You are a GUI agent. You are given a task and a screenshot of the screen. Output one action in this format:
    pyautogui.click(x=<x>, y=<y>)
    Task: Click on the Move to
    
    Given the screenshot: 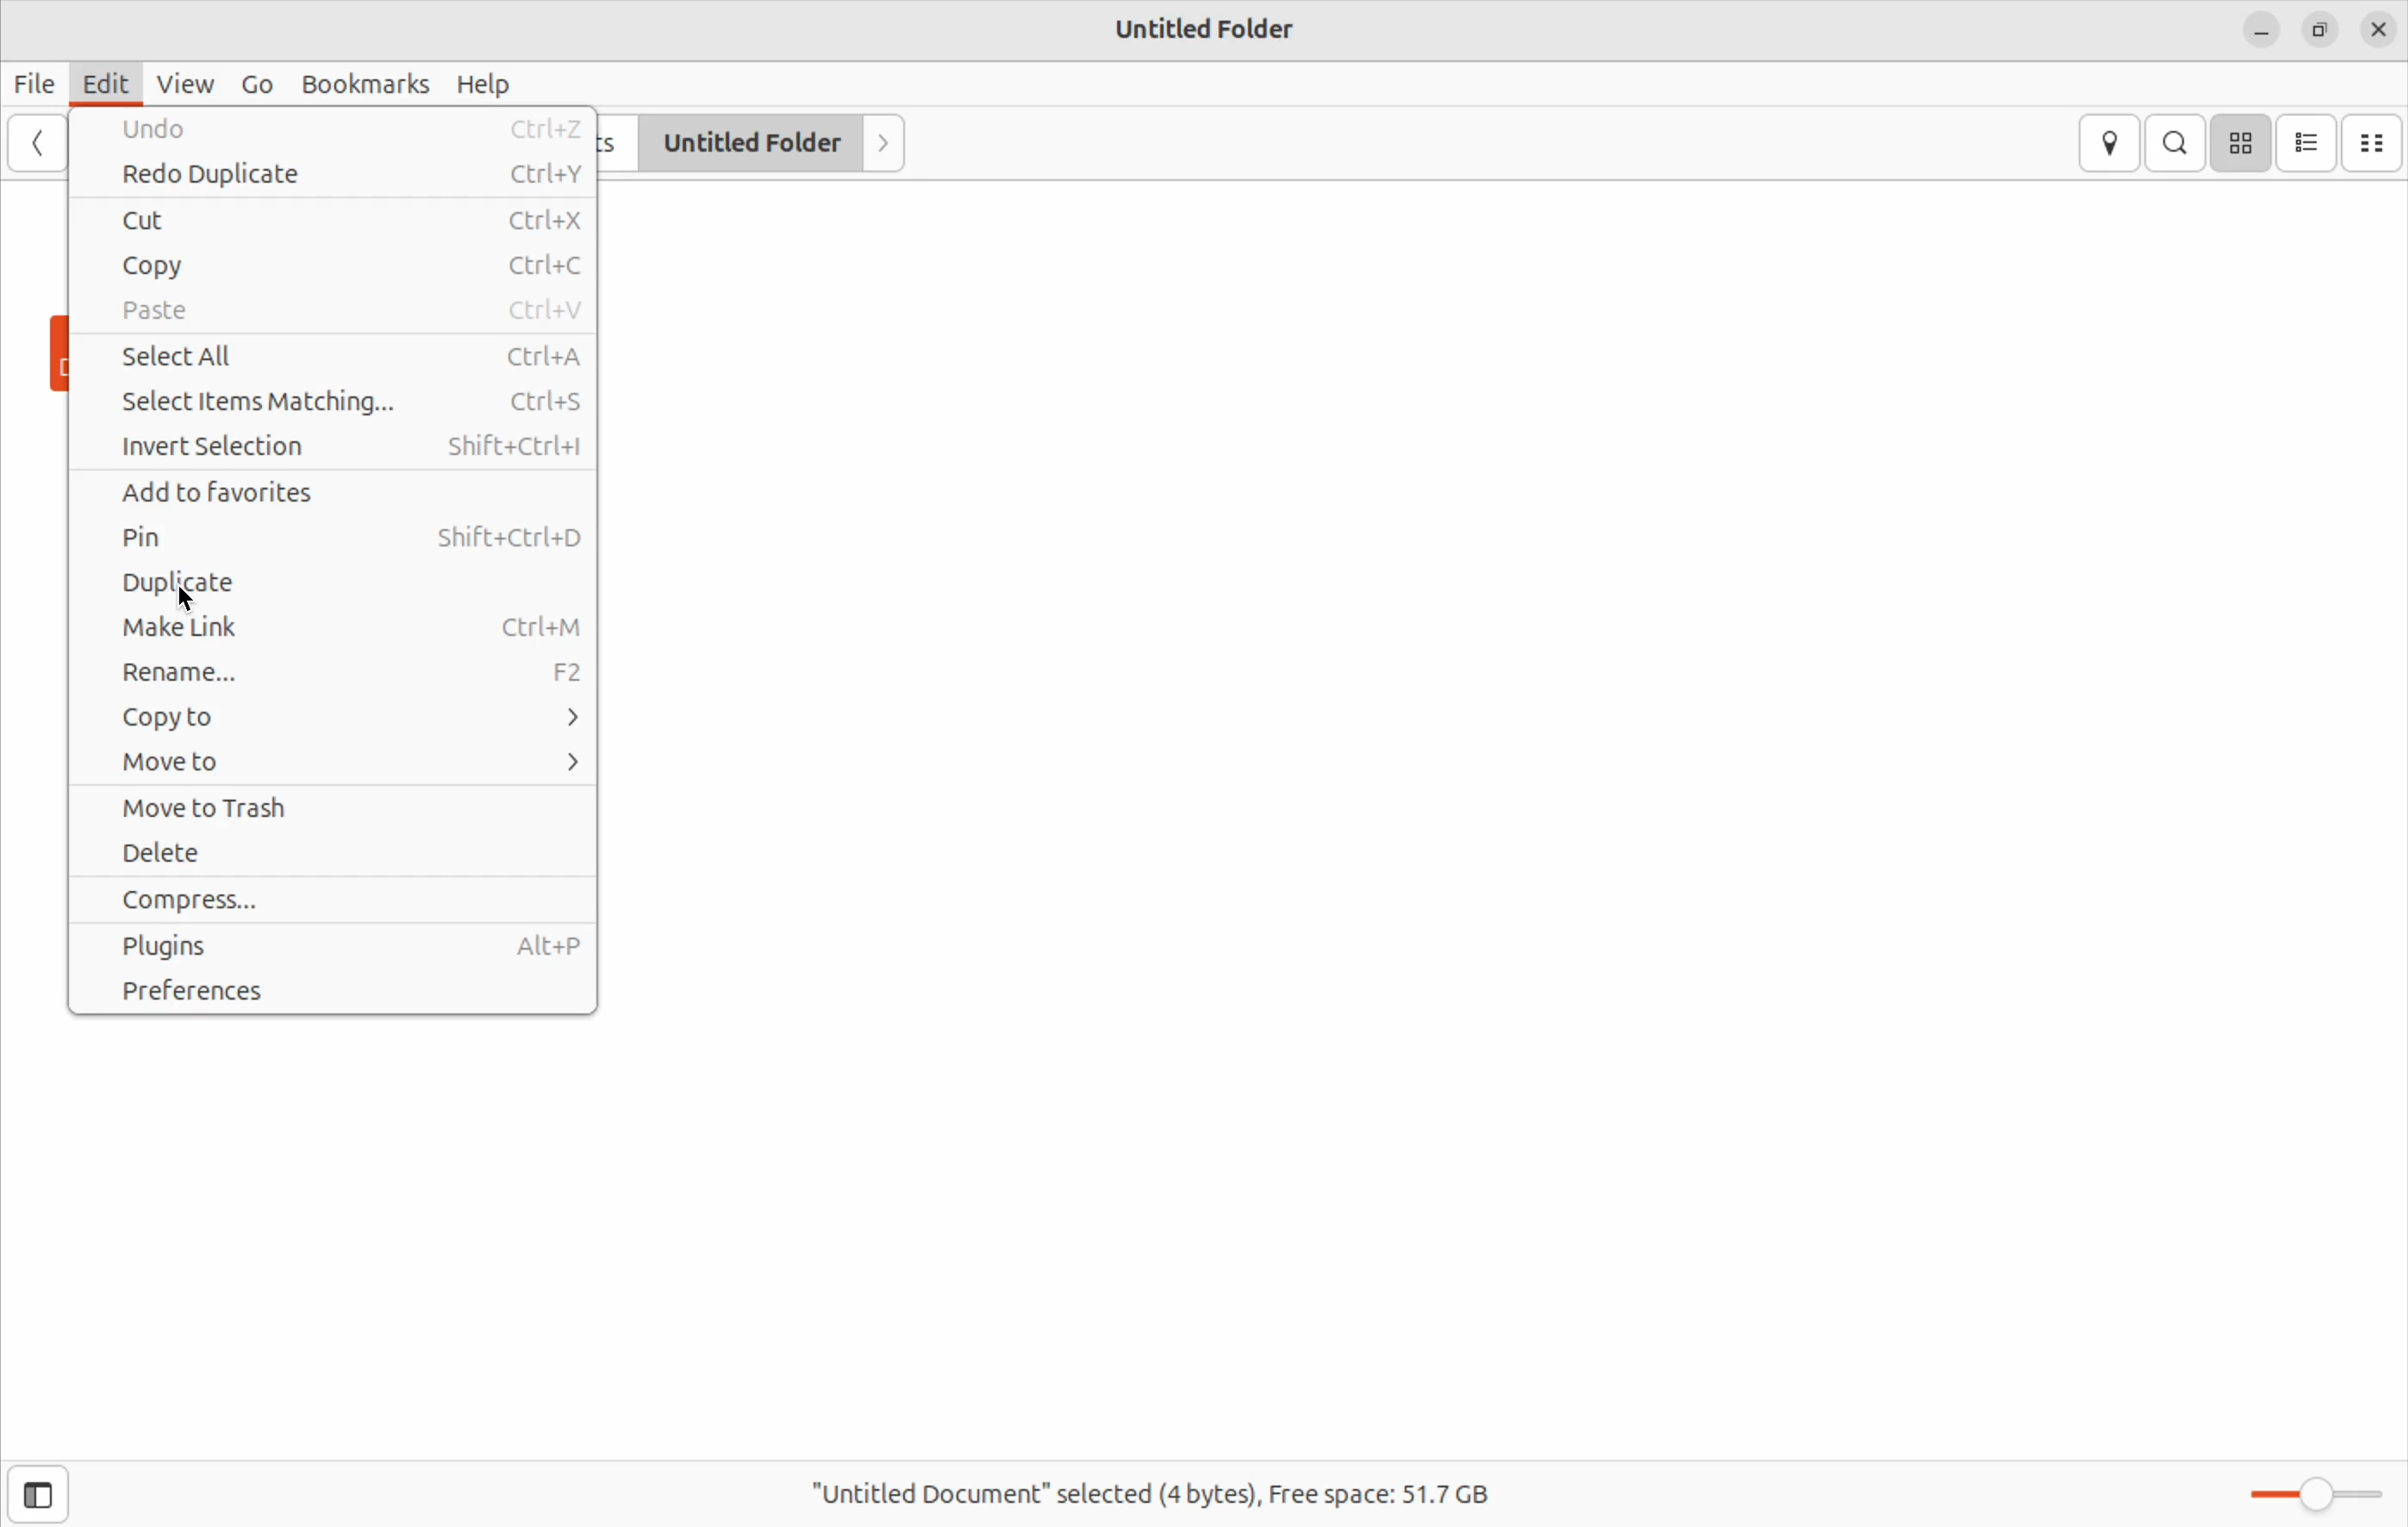 What is the action you would take?
    pyautogui.click(x=333, y=766)
    